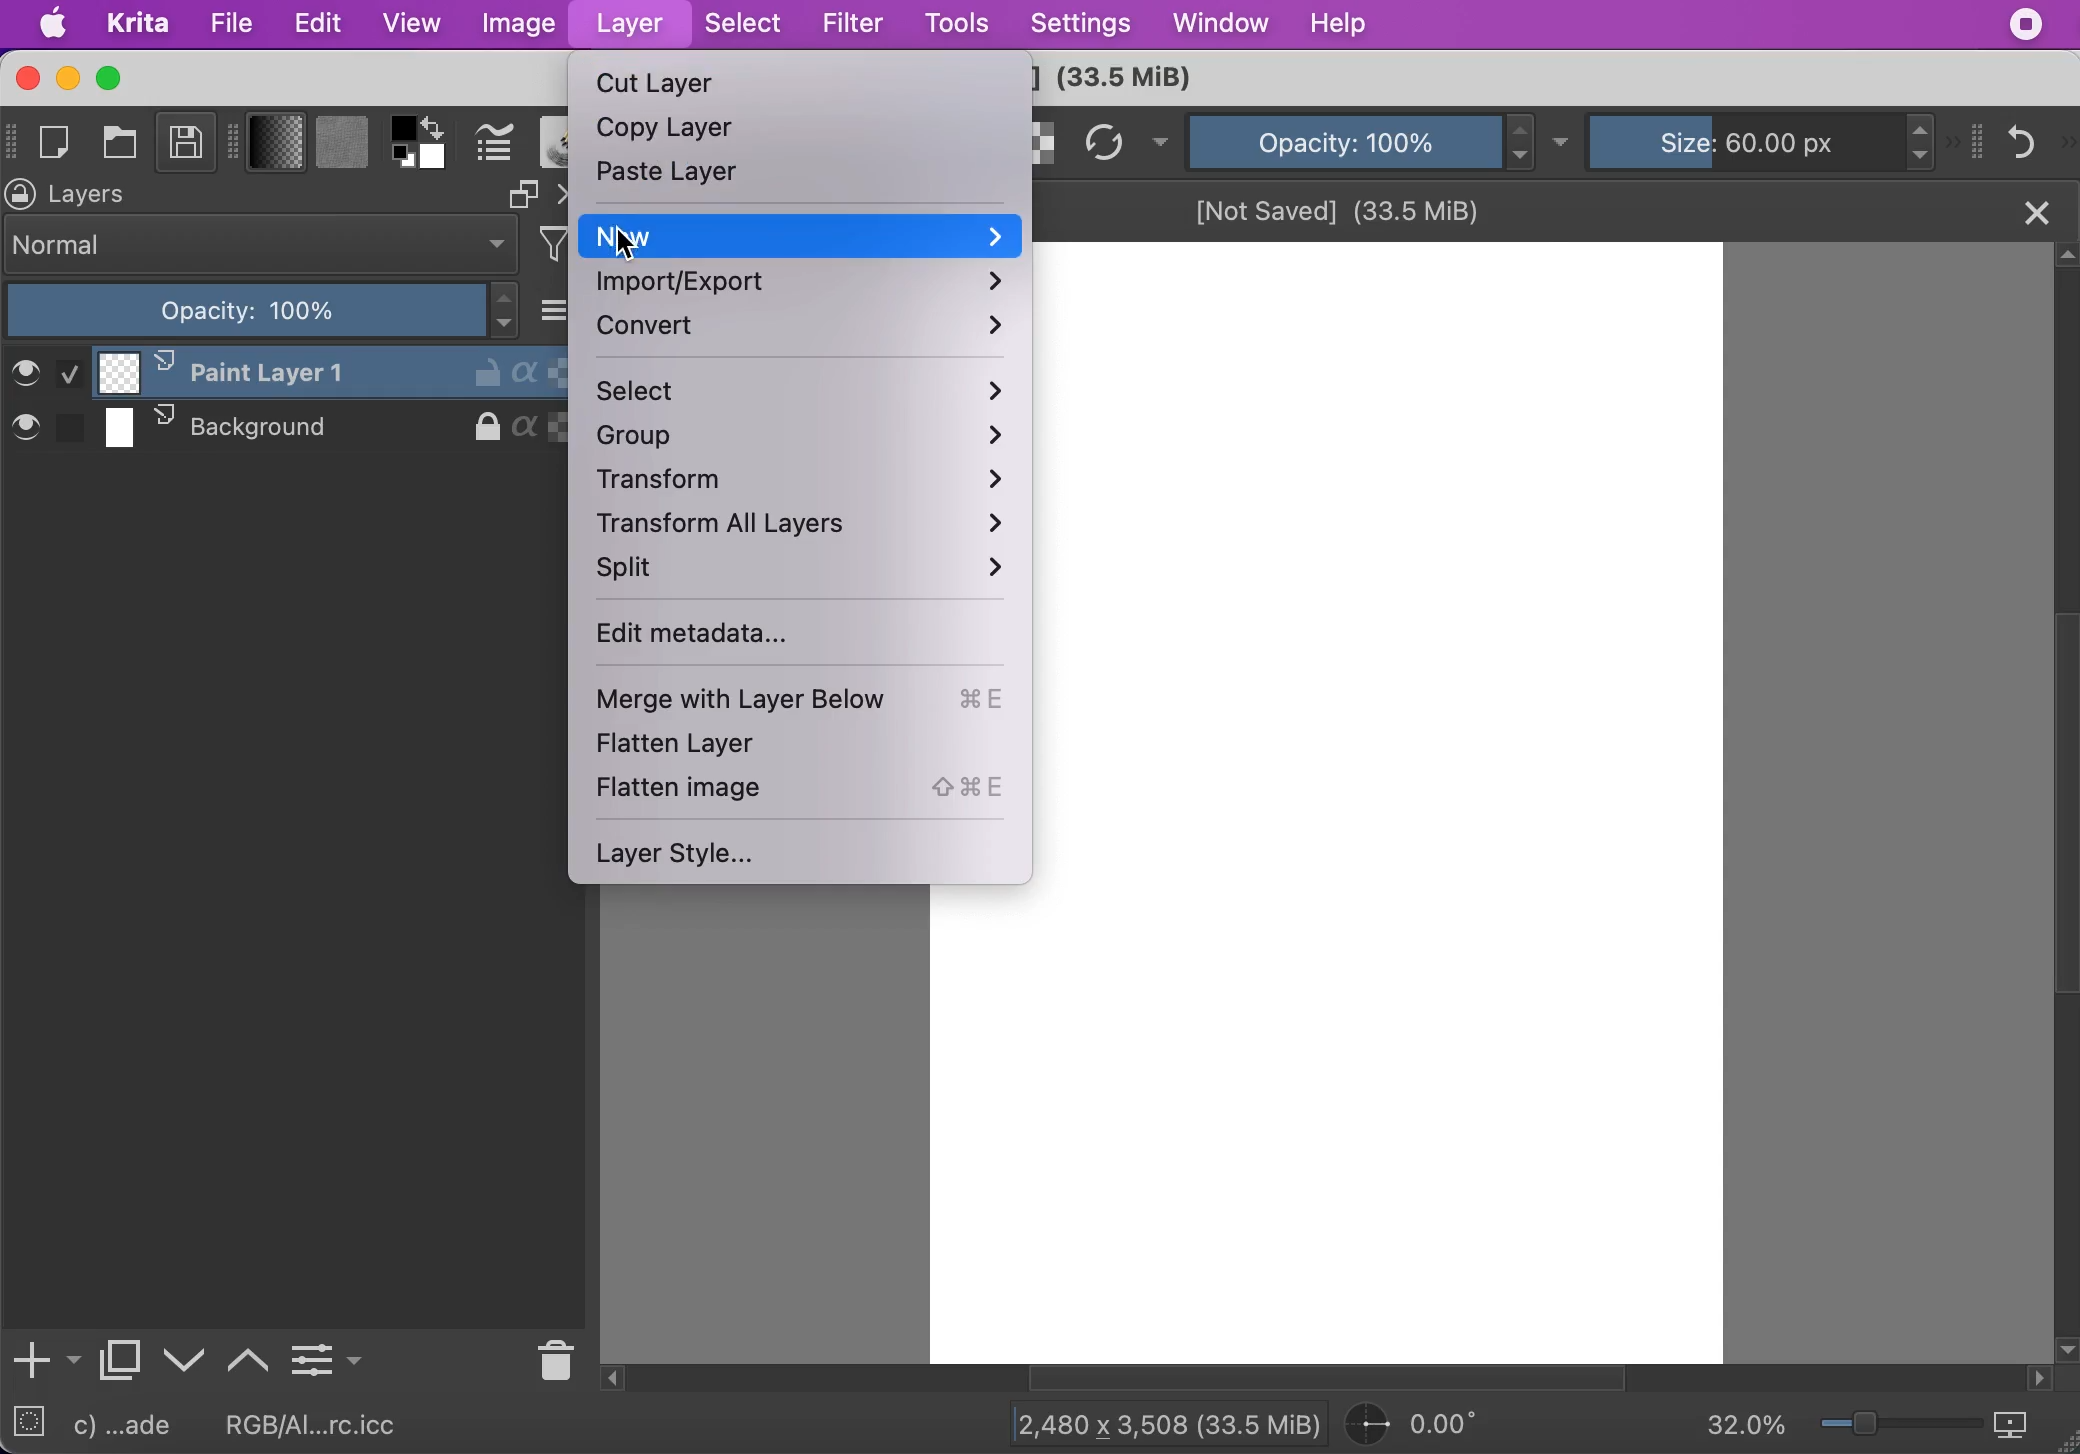 This screenshot has height=1454, width=2080. Describe the element at coordinates (29, 1426) in the screenshot. I see `no selection` at that location.